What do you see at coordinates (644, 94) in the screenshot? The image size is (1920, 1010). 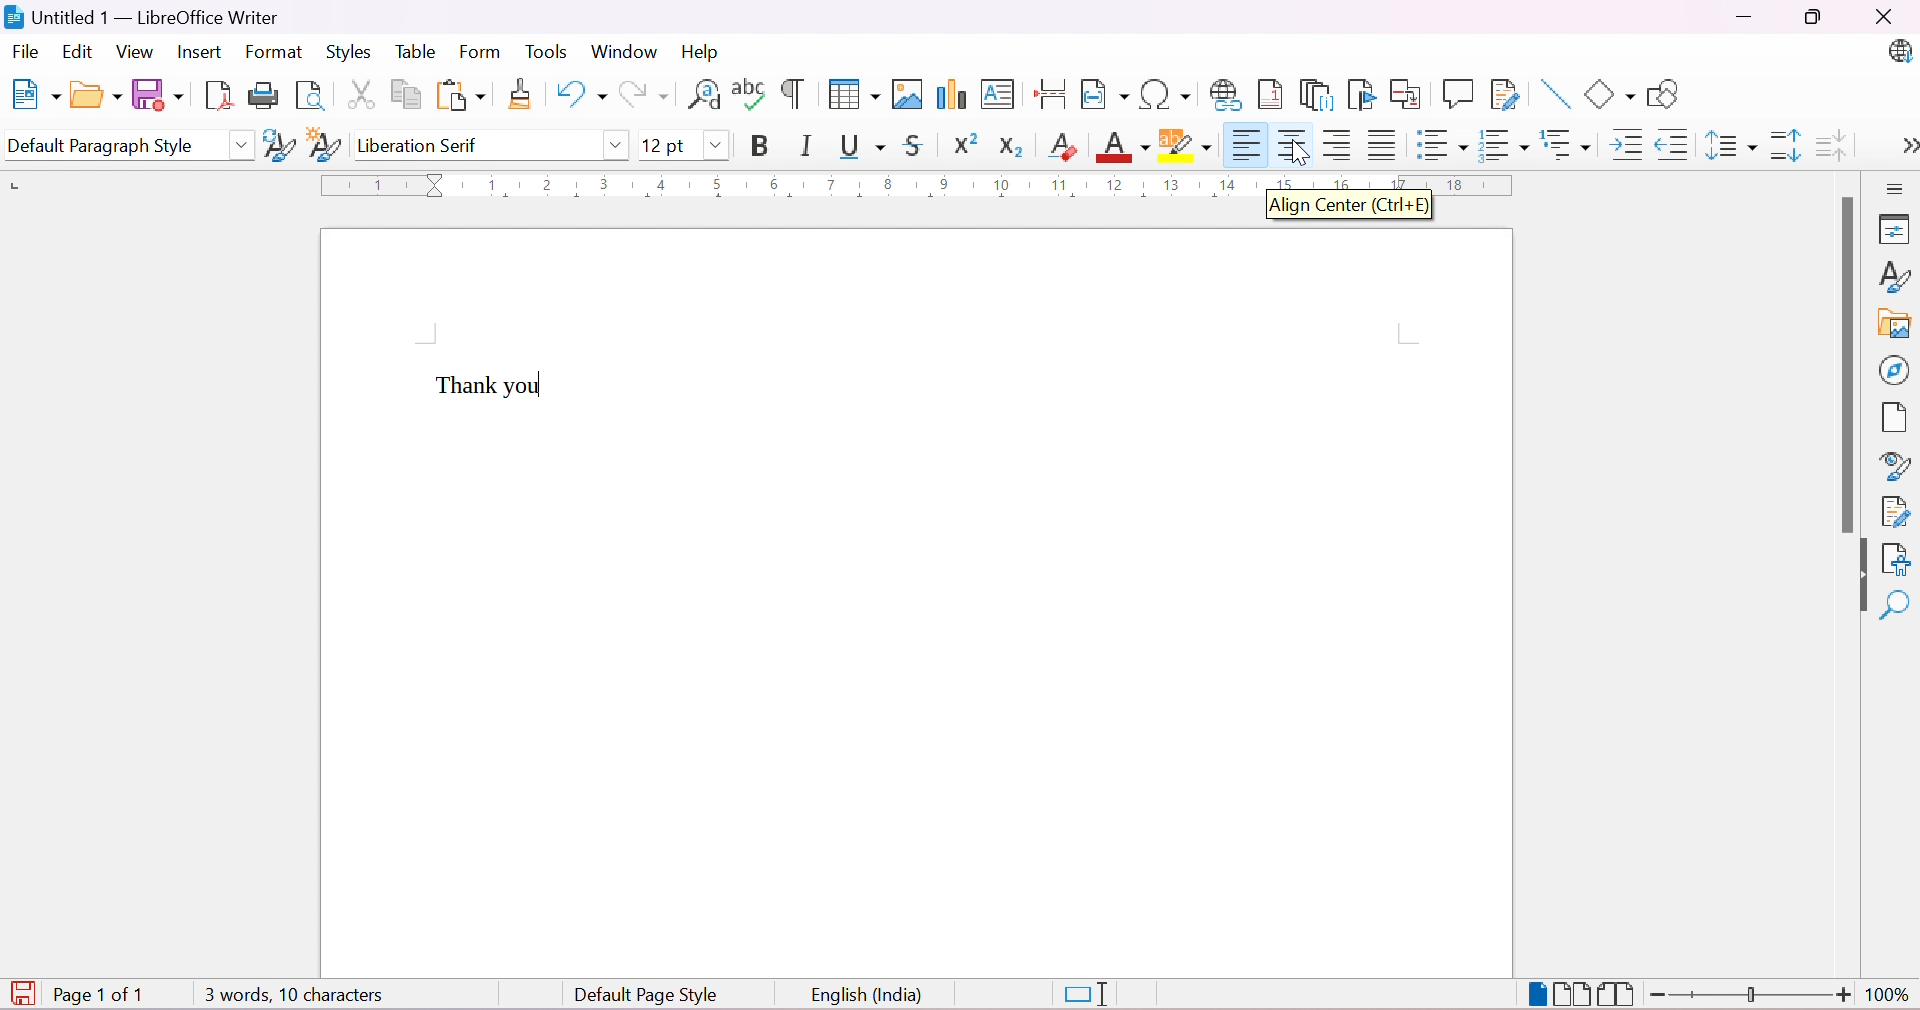 I see `Redo` at bounding box center [644, 94].